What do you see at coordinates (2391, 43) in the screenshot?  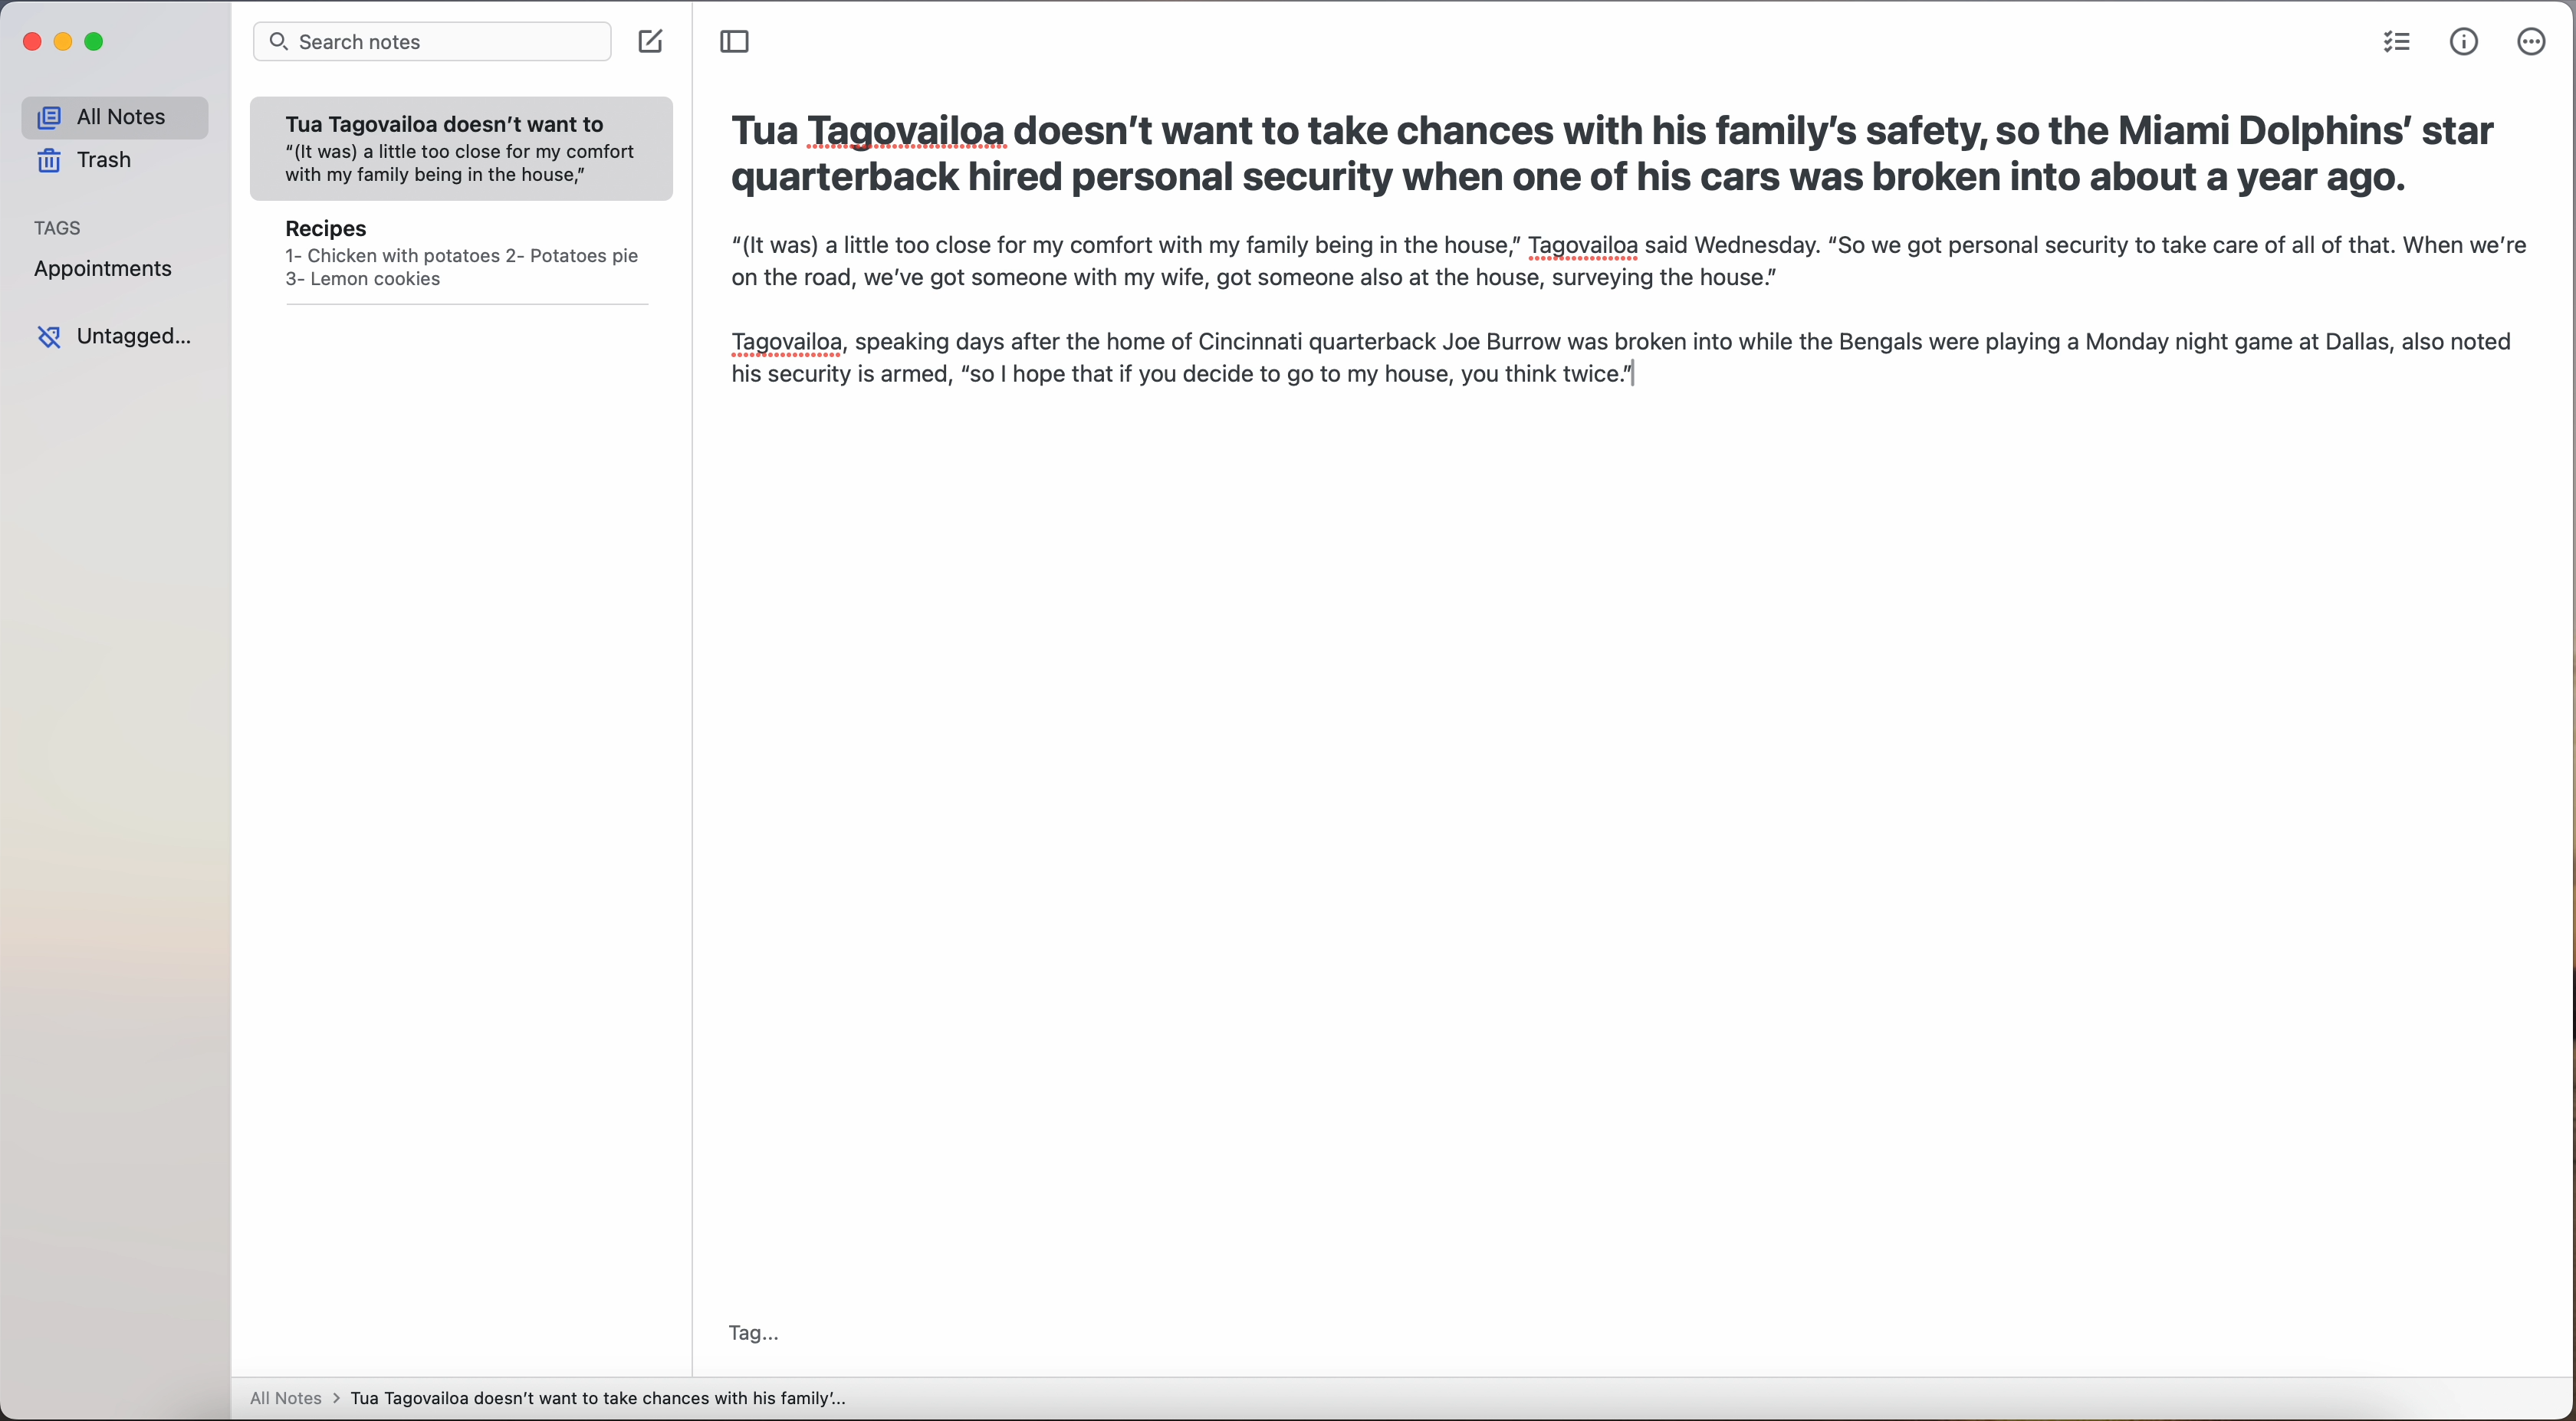 I see `check list` at bounding box center [2391, 43].